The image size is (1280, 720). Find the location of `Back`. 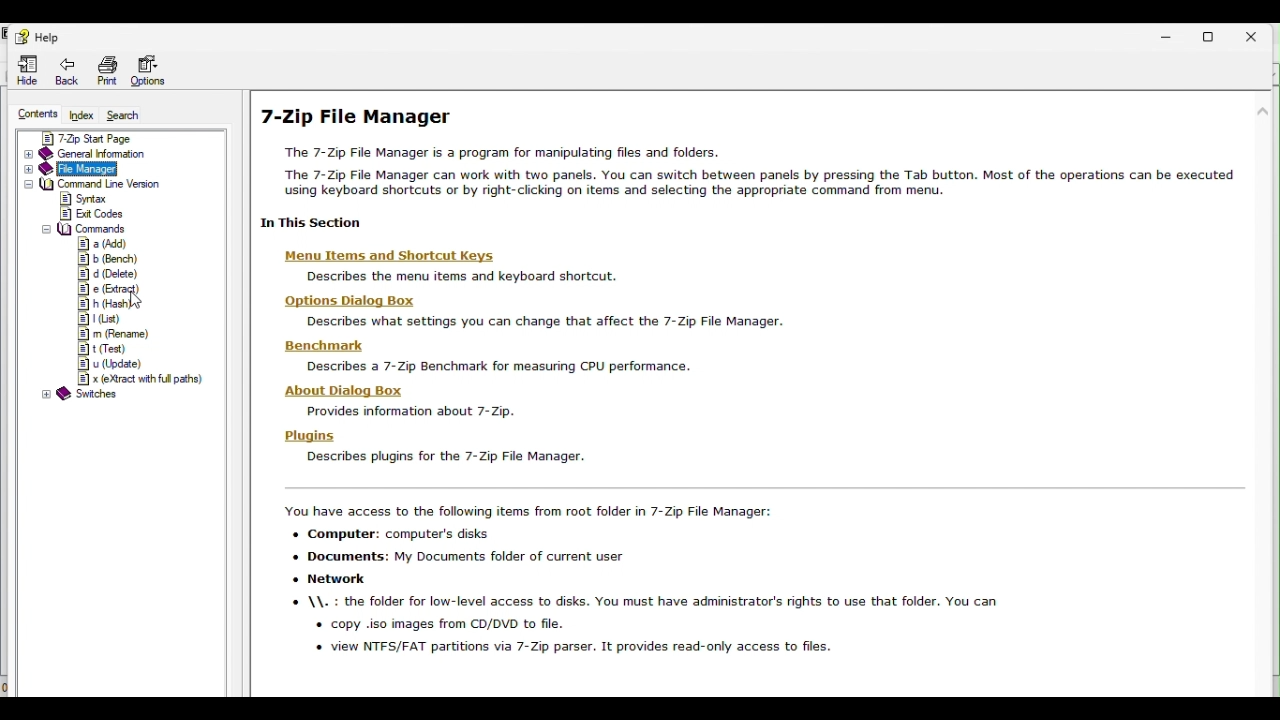

Back is located at coordinates (67, 70).